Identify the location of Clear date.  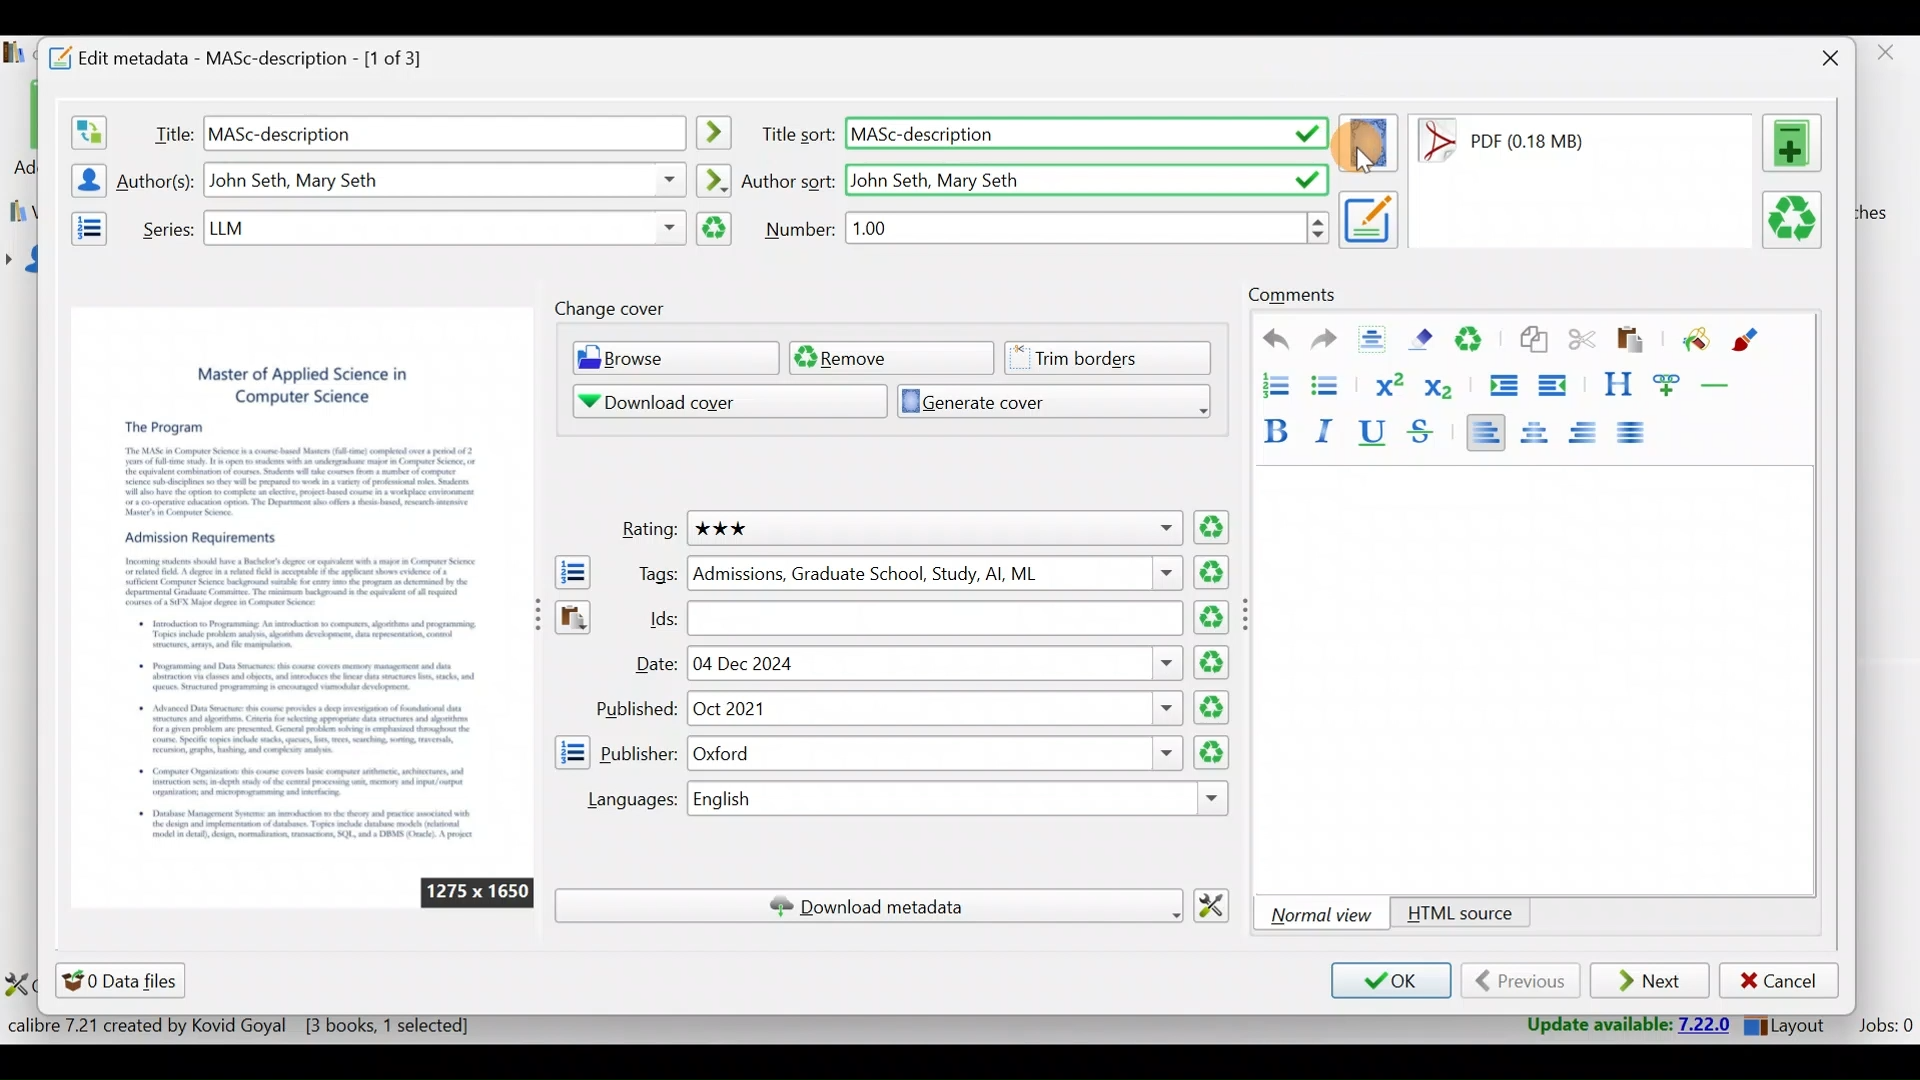
(1214, 660).